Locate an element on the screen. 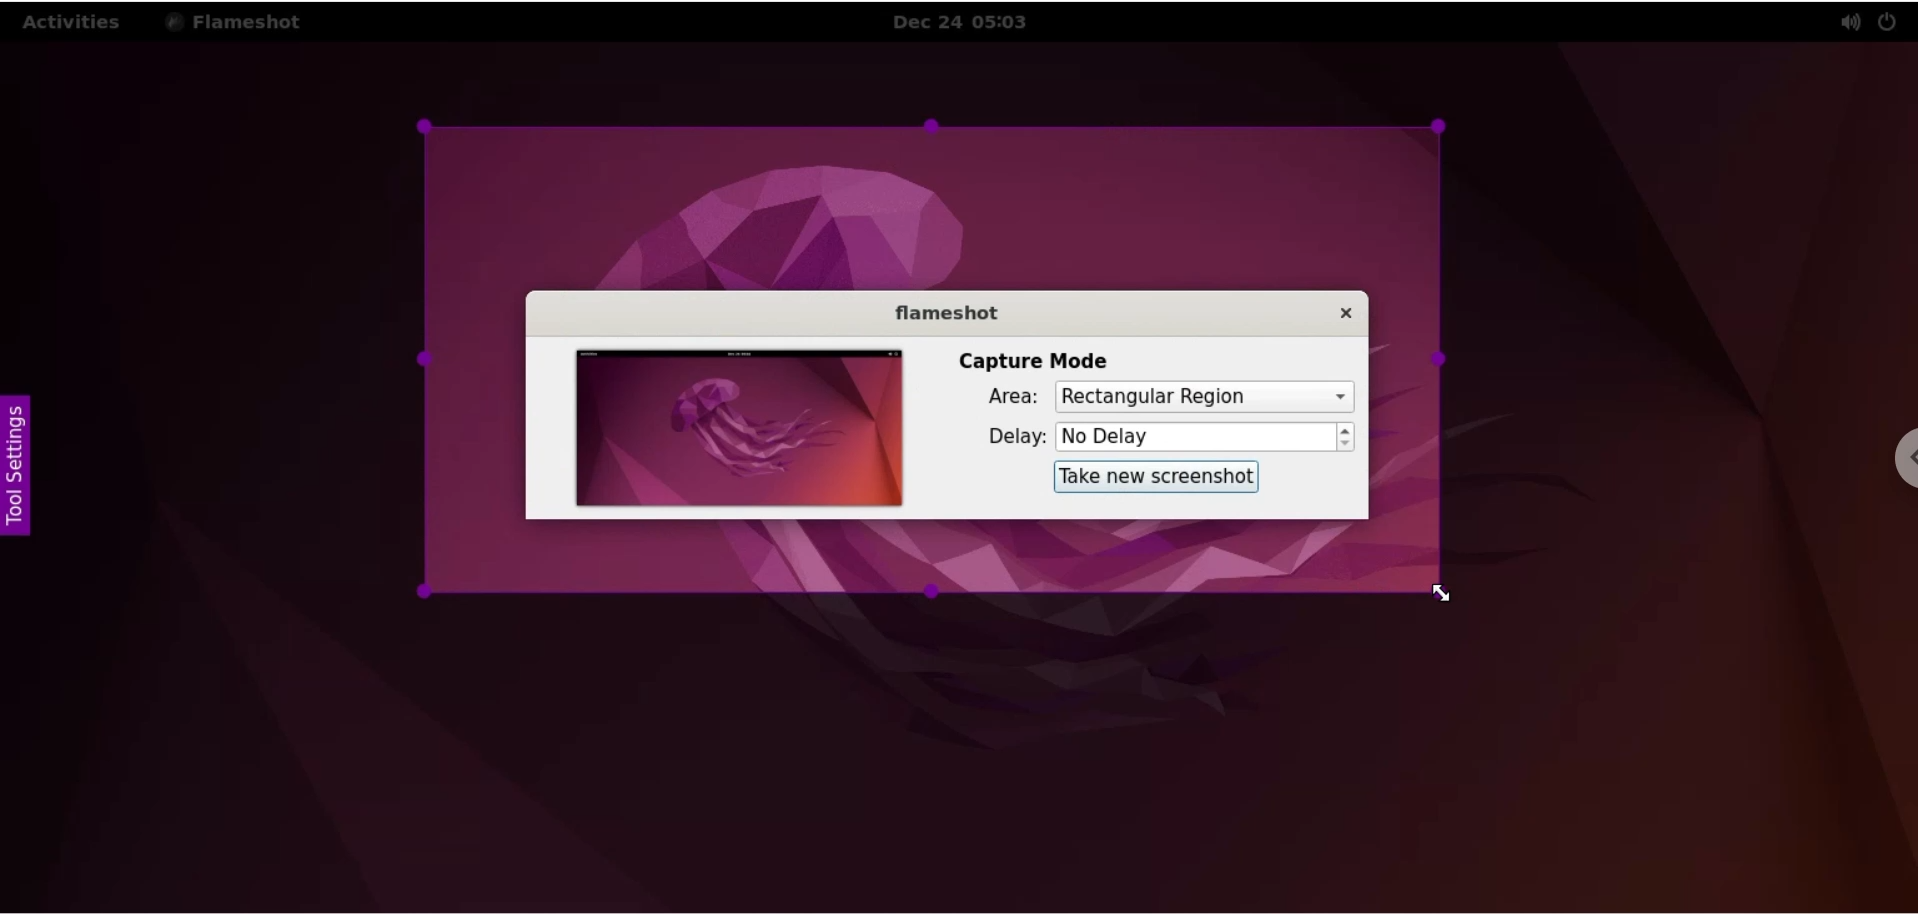 The width and height of the screenshot is (1918, 914). cursor is located at coordinates (1440, 597).